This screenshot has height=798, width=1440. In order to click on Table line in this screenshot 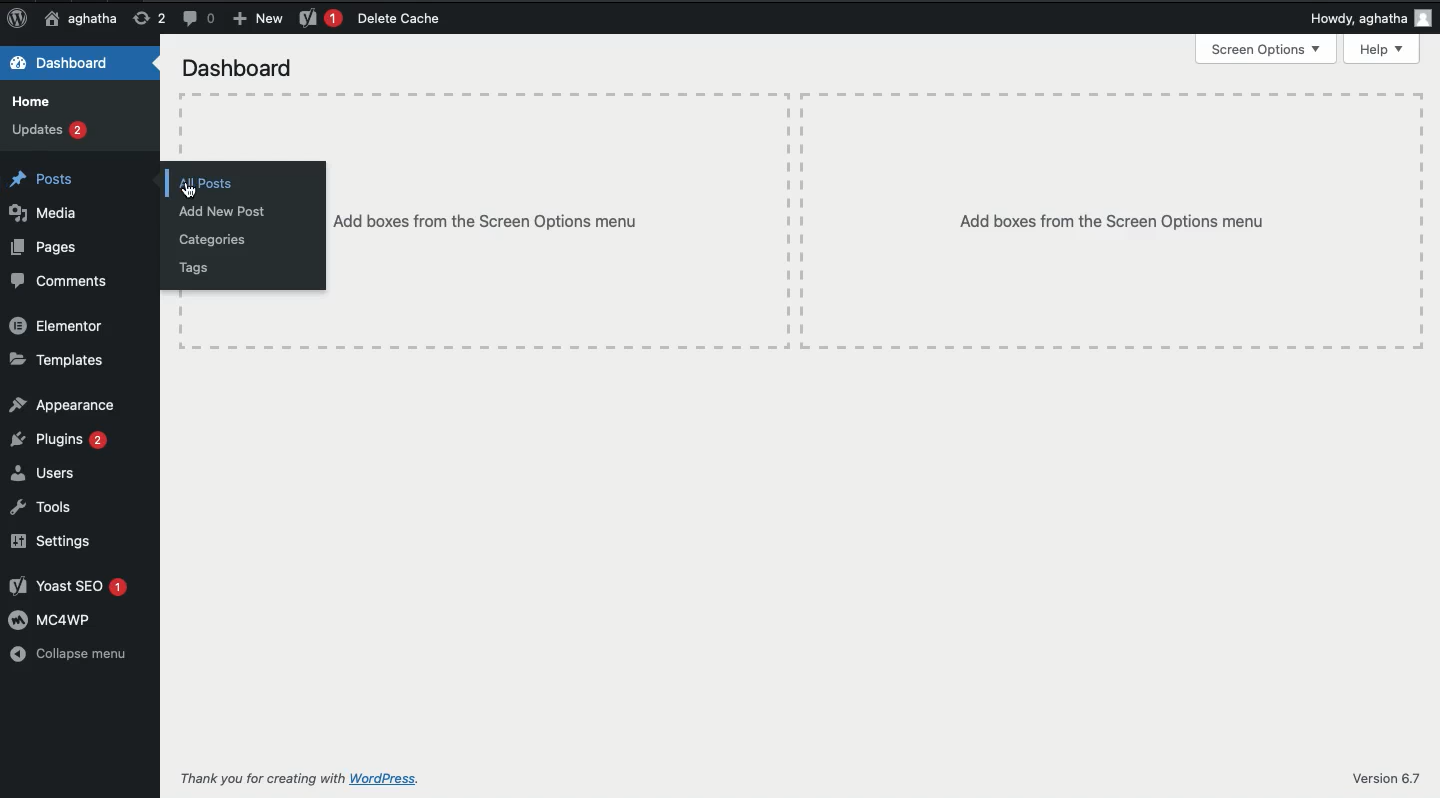, I will do `click(180, 132)`.